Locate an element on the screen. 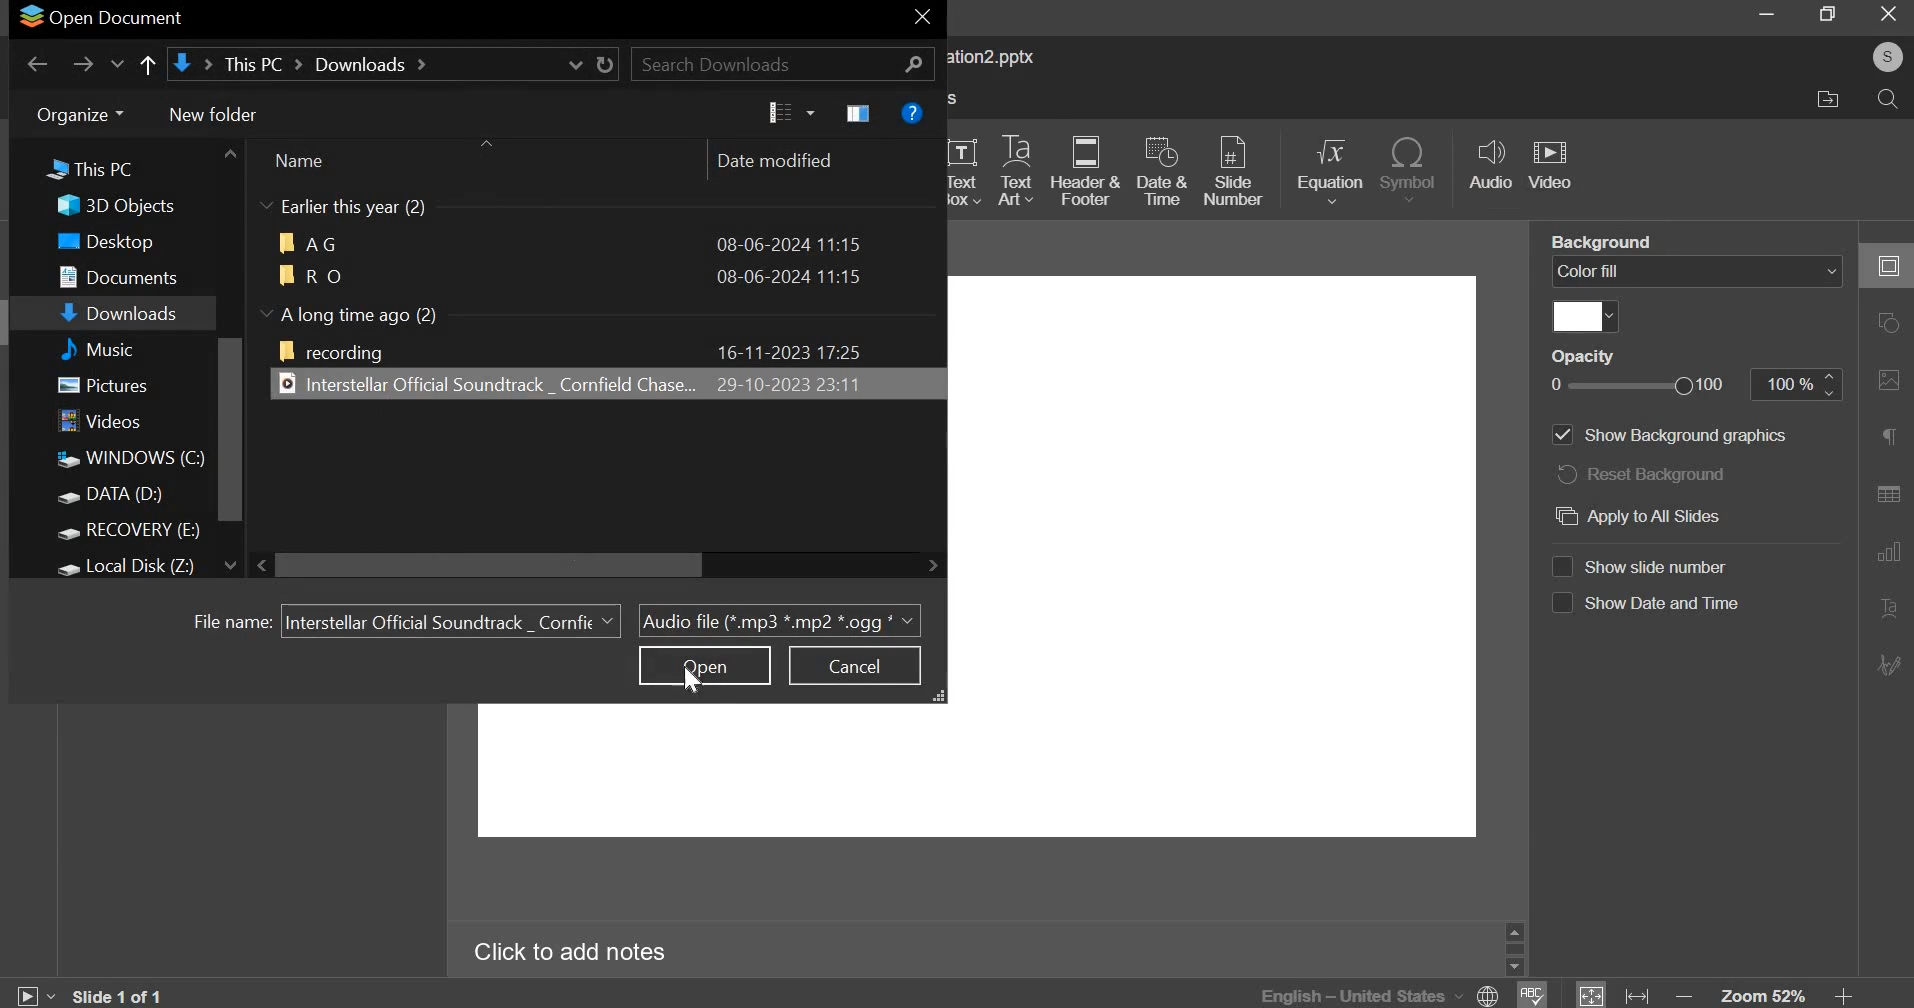  horizontal right is located at coordinates (932, 564).